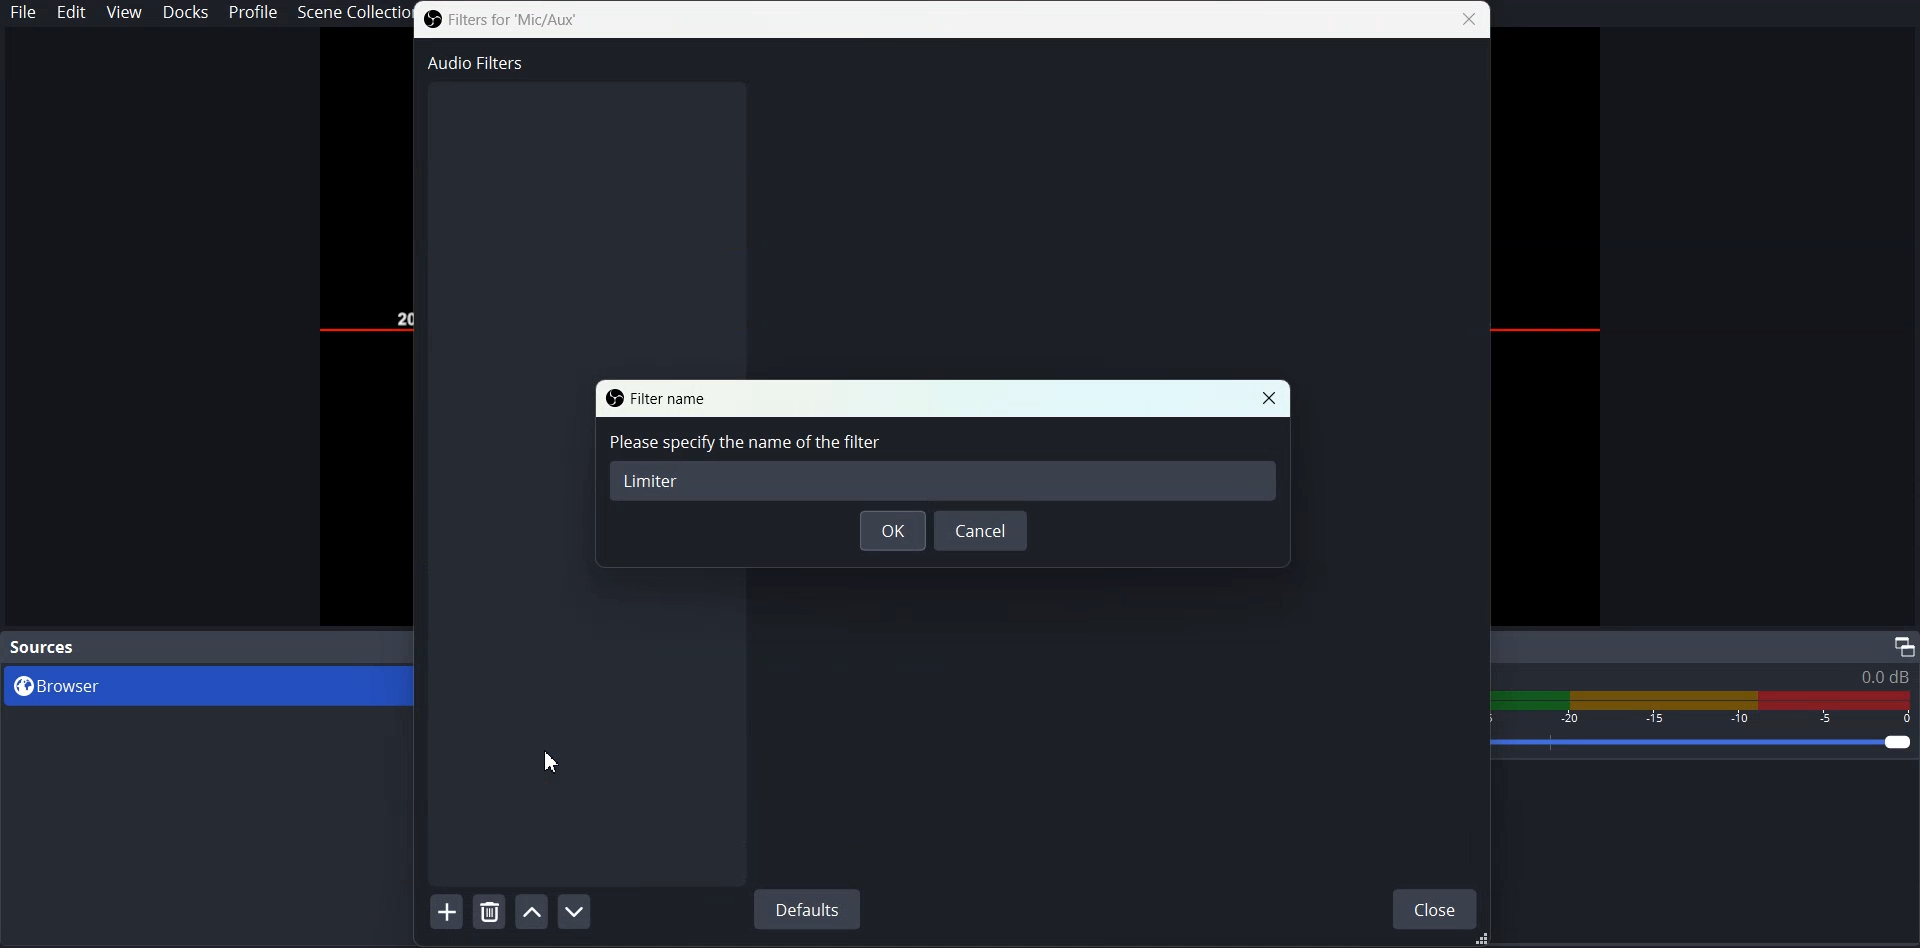 The height and width of the screenshot is (948, 1920). I want to click on Move Filter Down, so click(576, 911).